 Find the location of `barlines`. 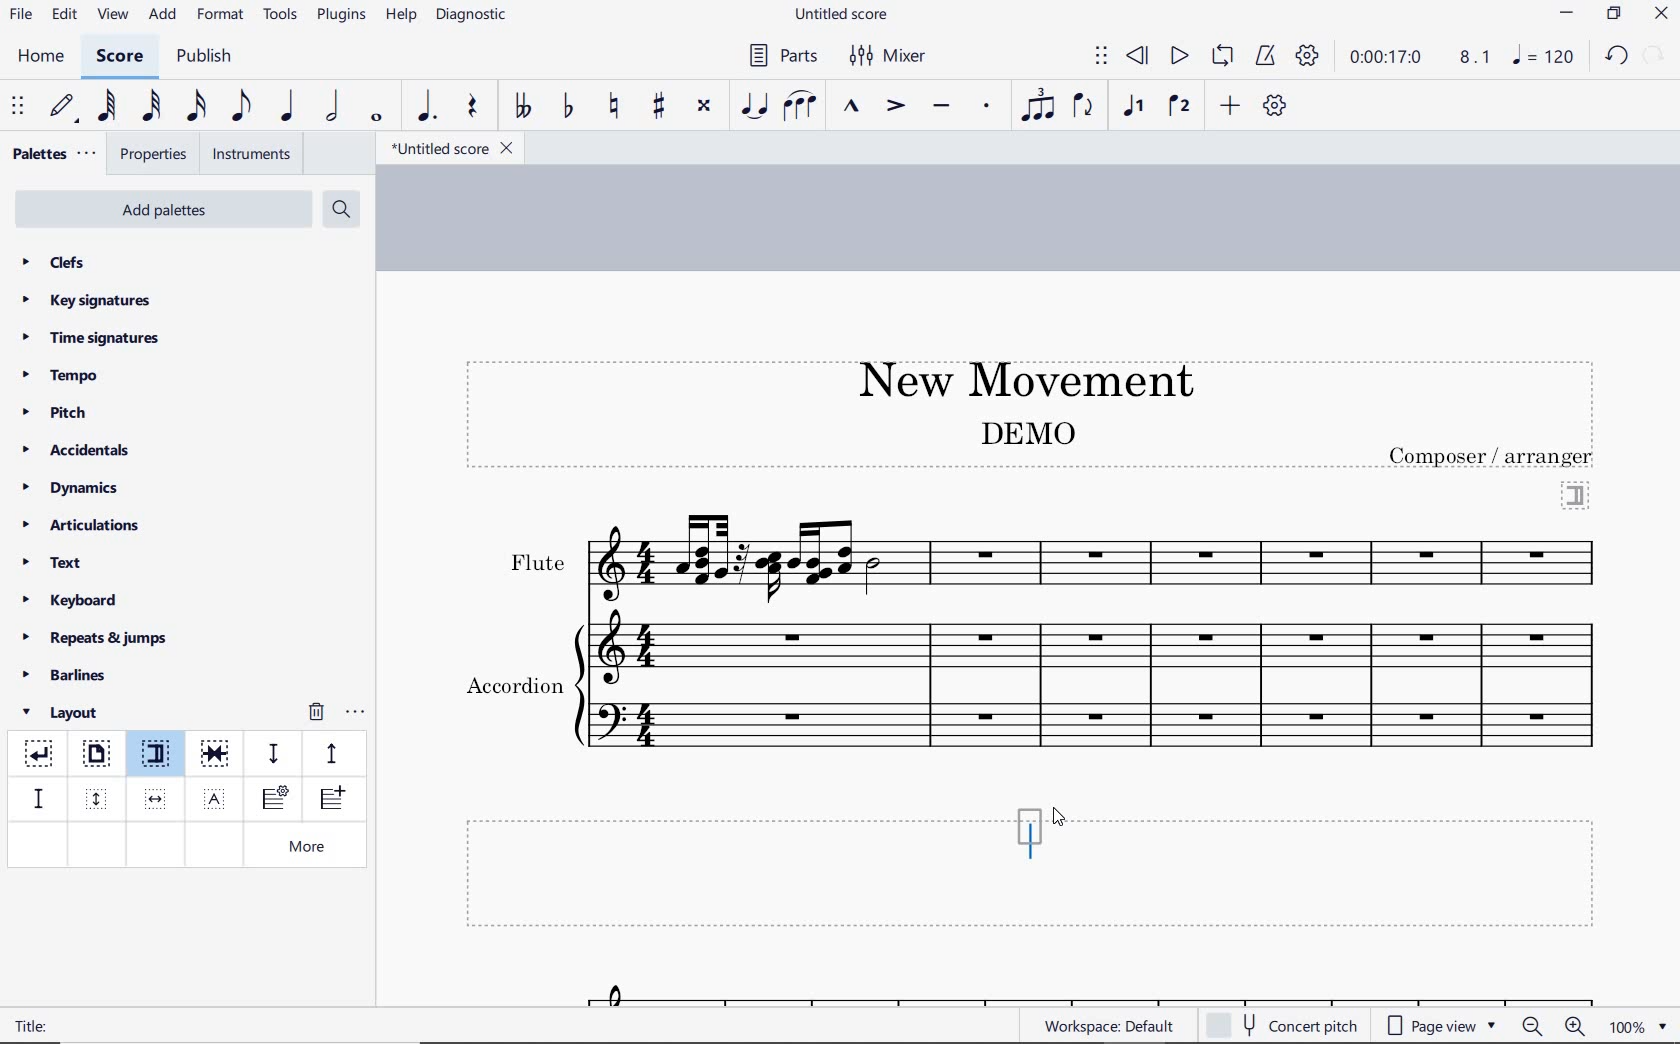

barlines is located at coordinates (71, 676).